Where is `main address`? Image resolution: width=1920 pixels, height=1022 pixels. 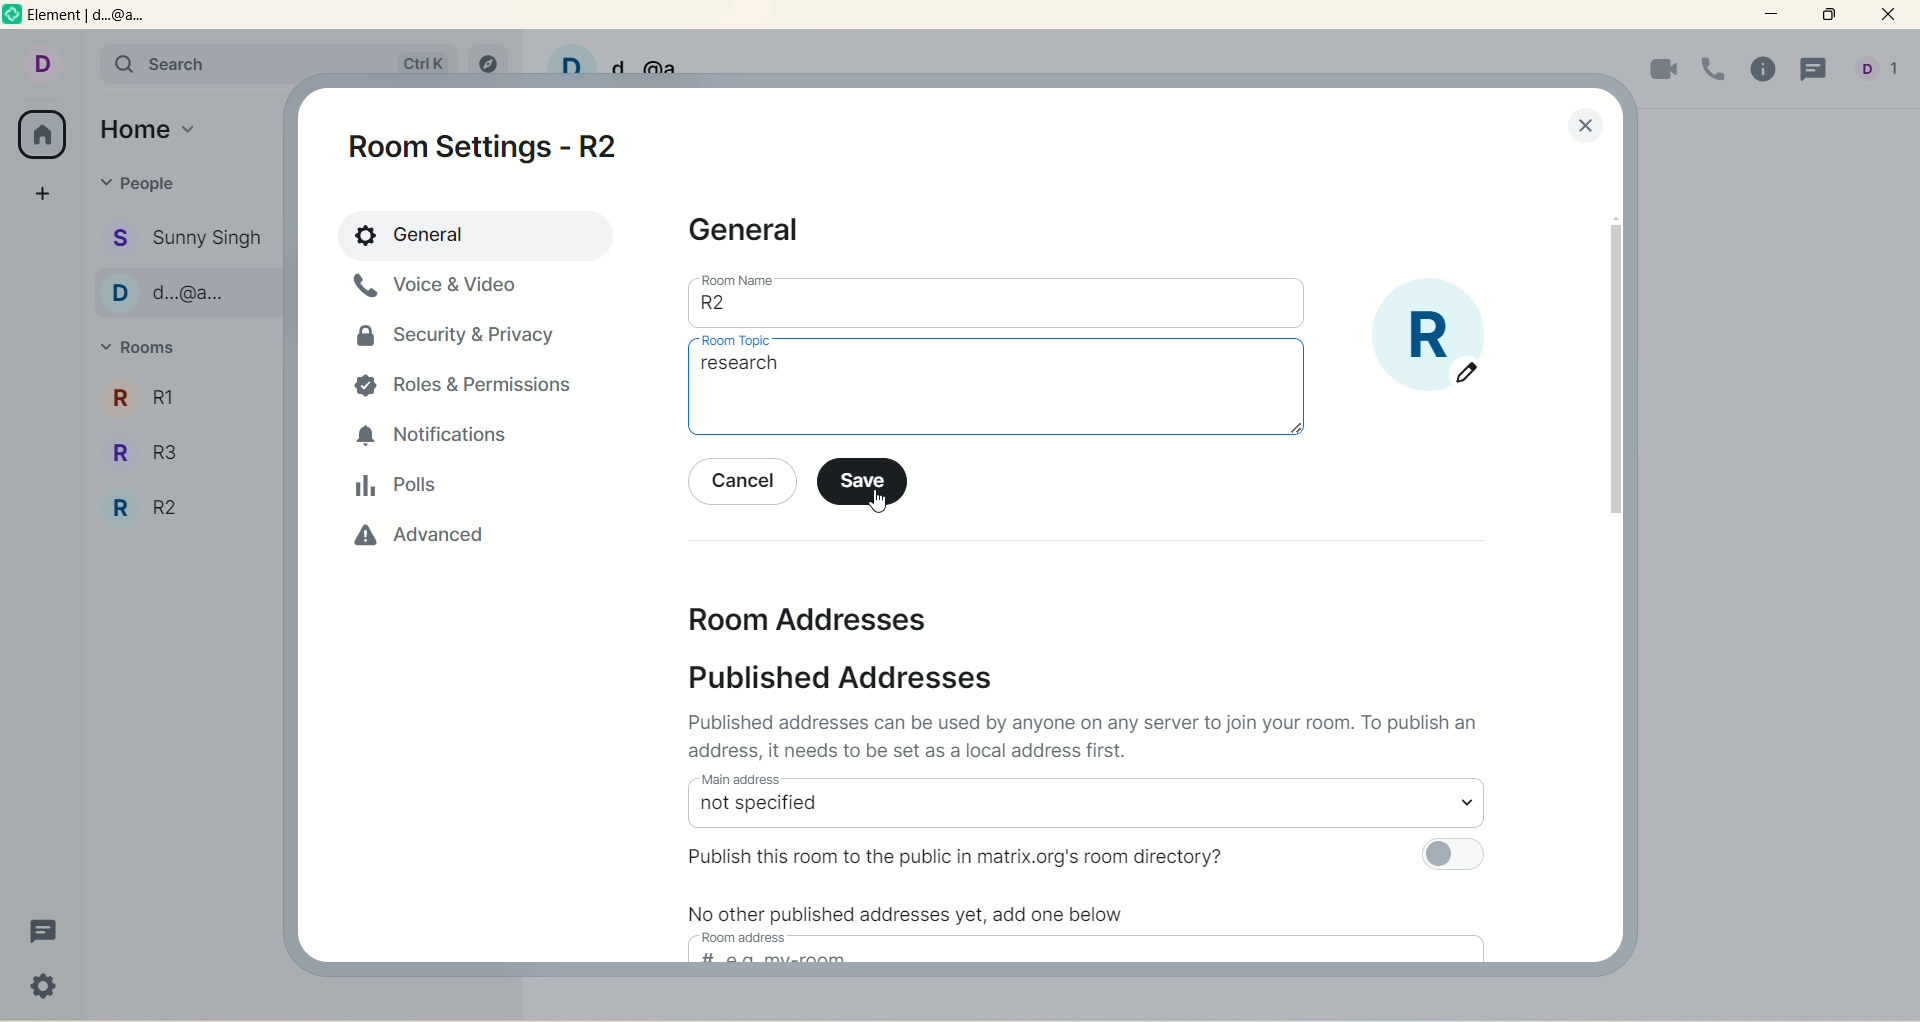 main address is located at coordinates (740, 778).